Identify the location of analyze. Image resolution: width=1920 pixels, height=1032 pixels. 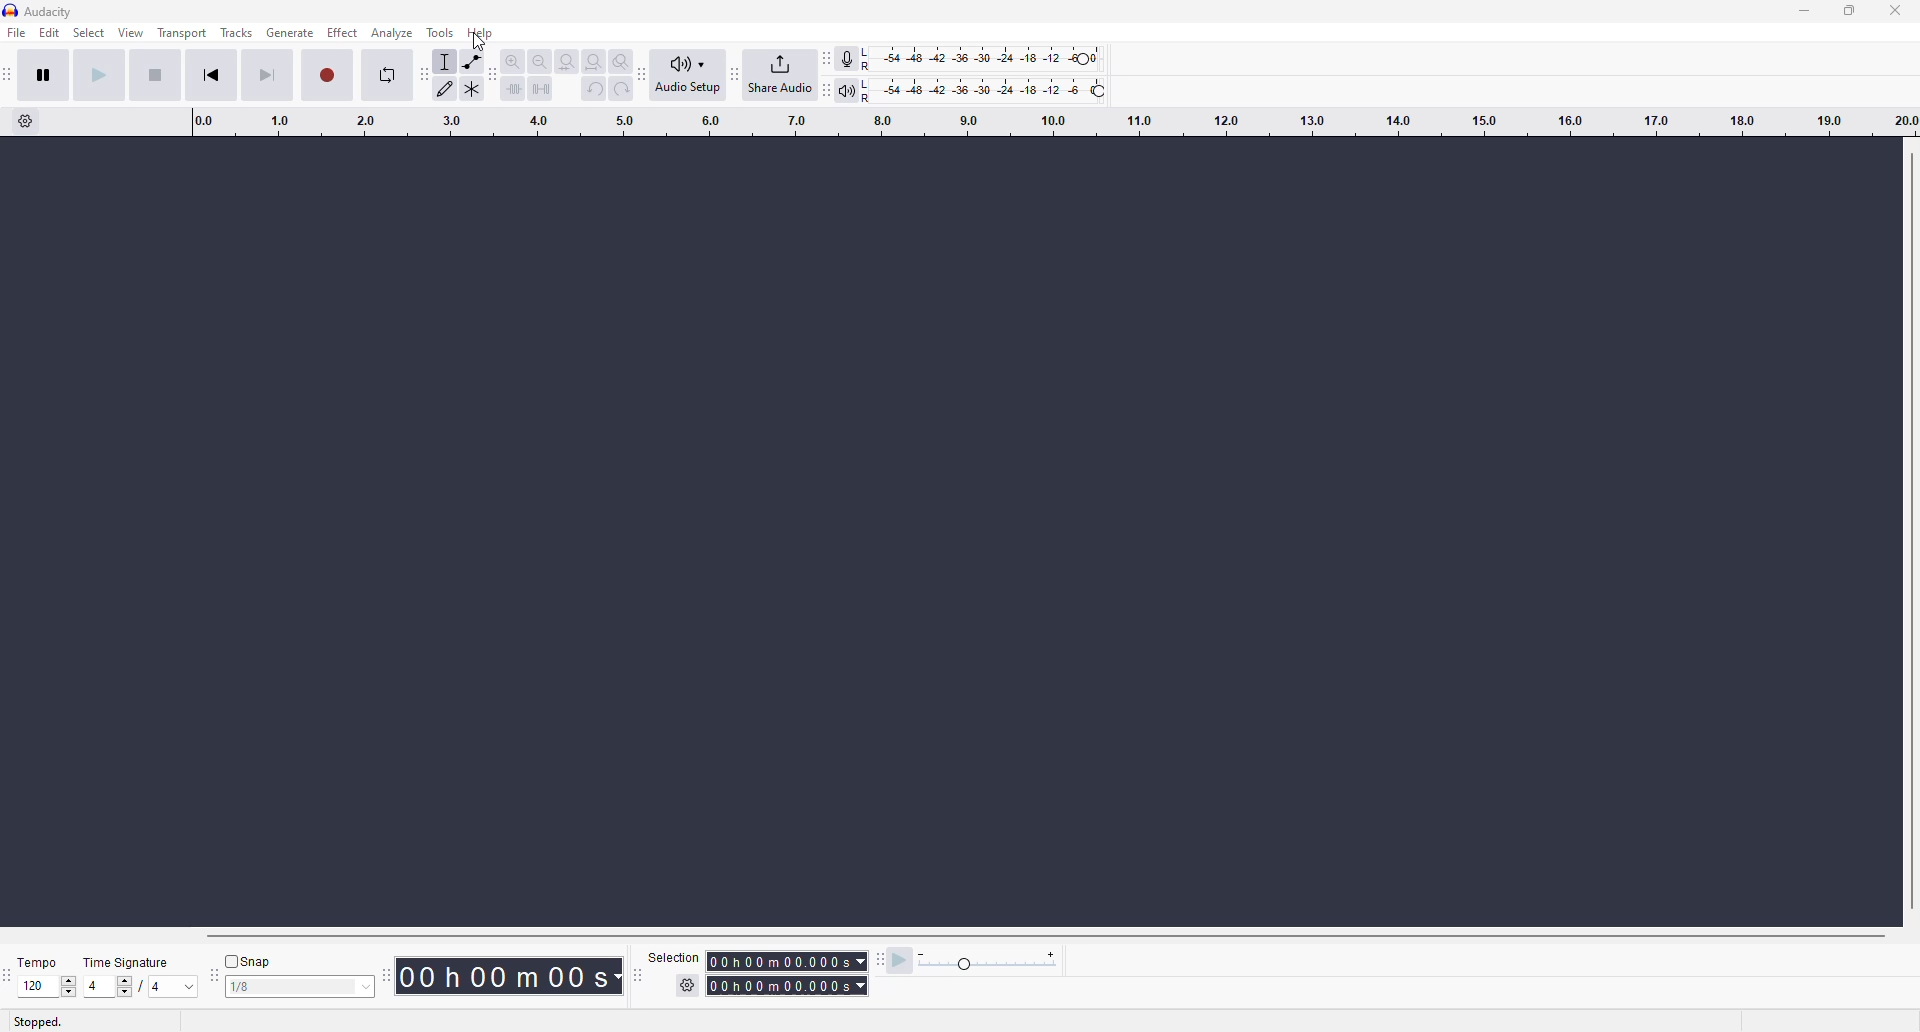
(391, 33).